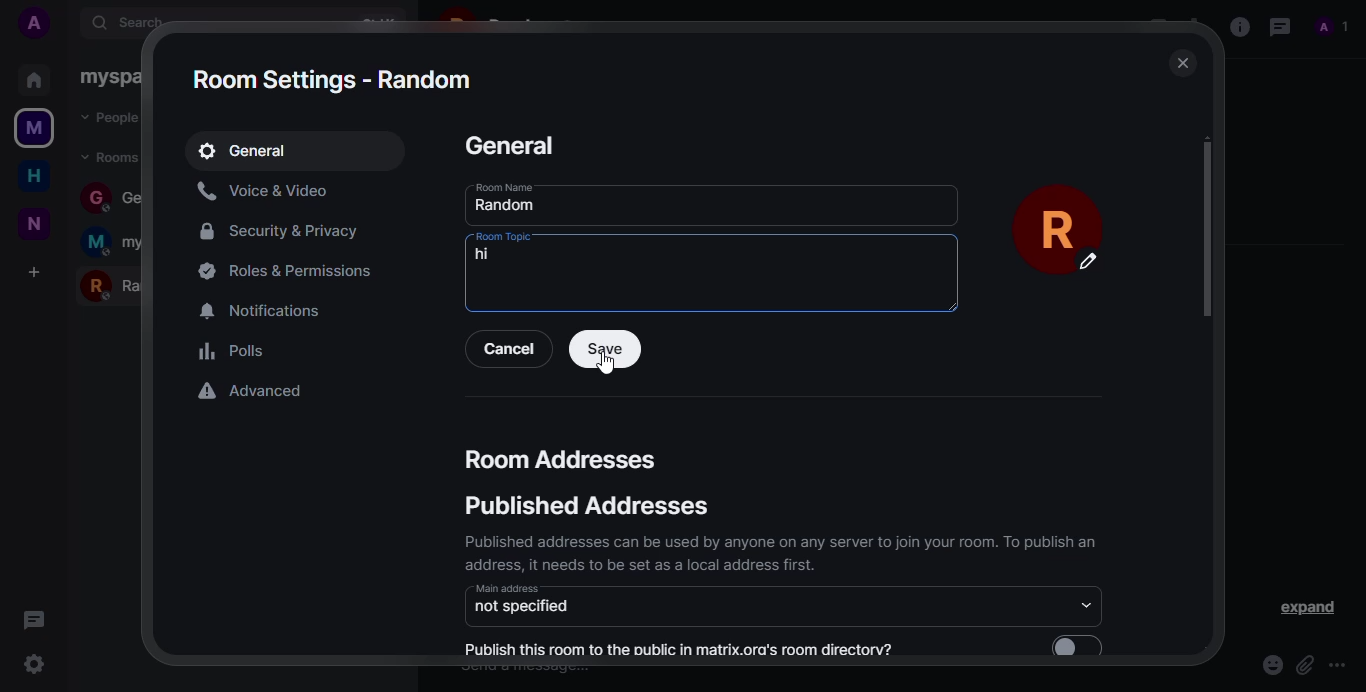 The width and height of the screenshot is (1366, 692). Describe the element at coordinates (34, 663) in the screenshot. I see `settings` at that location.